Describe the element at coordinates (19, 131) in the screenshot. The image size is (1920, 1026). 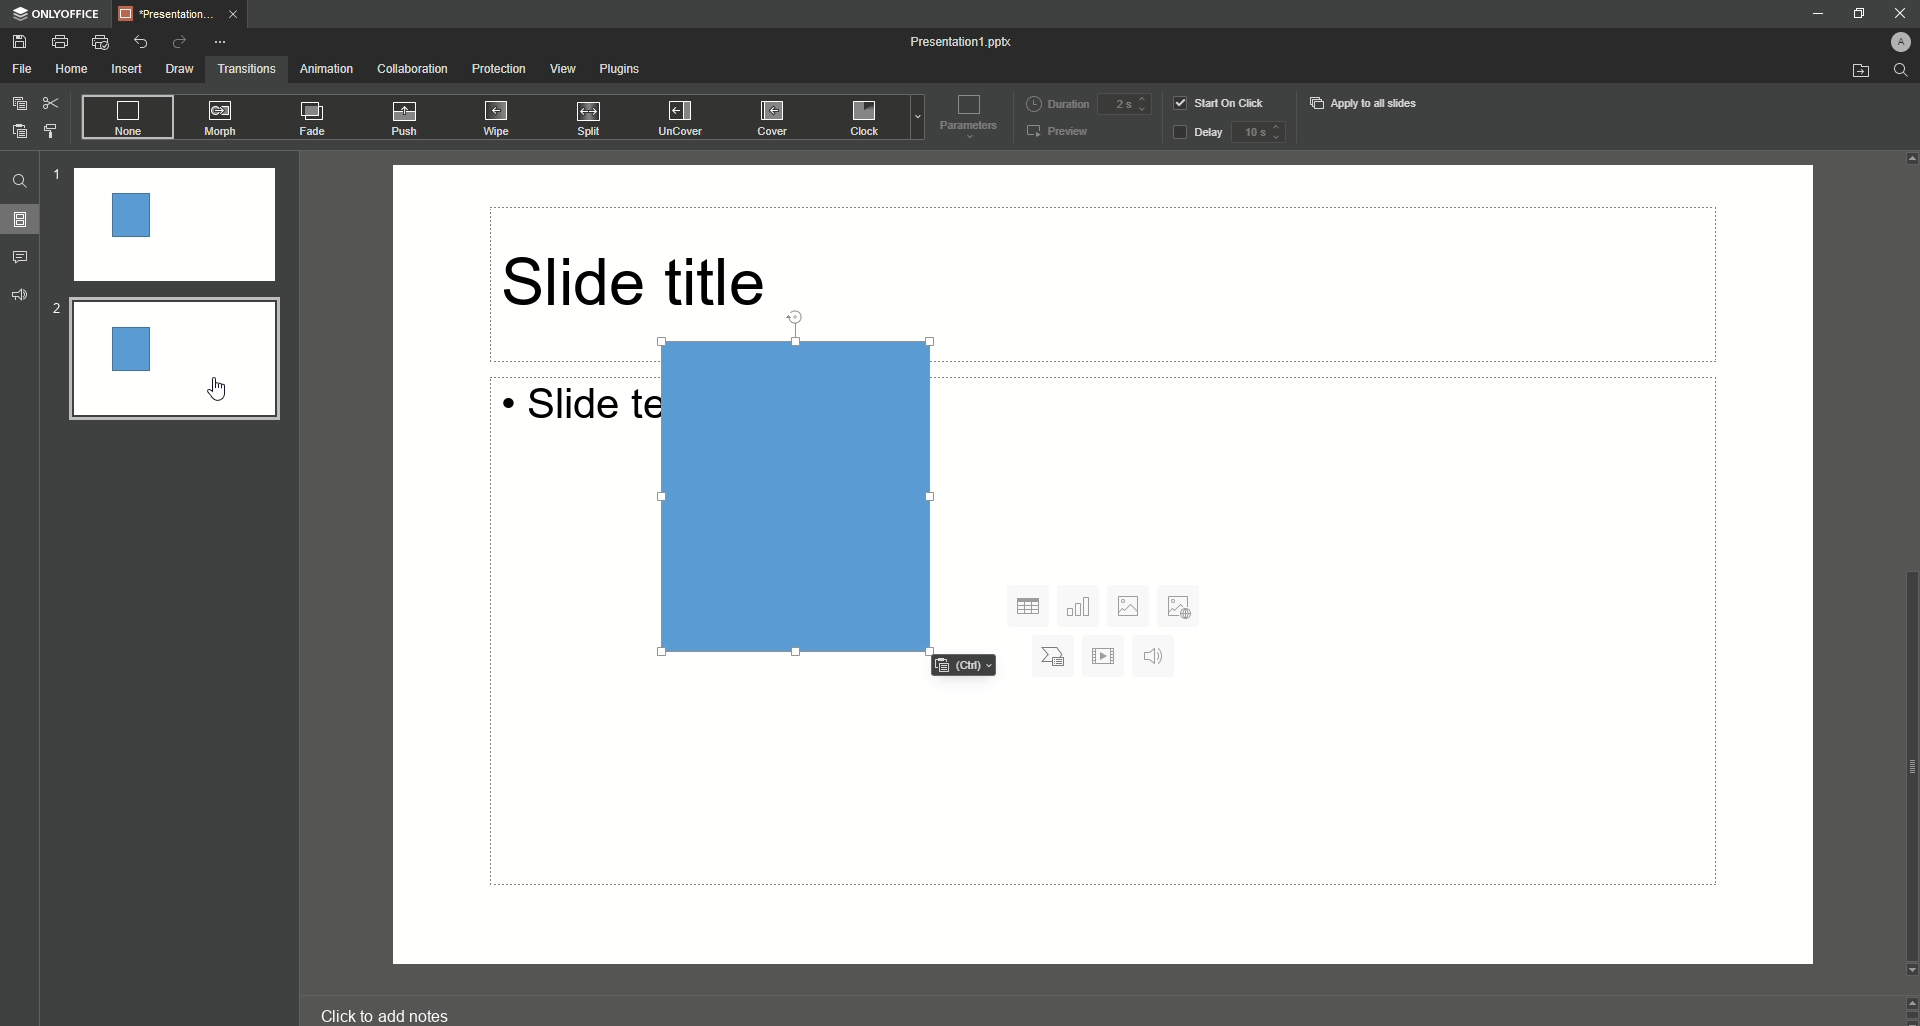
I see `Paste` at that location.